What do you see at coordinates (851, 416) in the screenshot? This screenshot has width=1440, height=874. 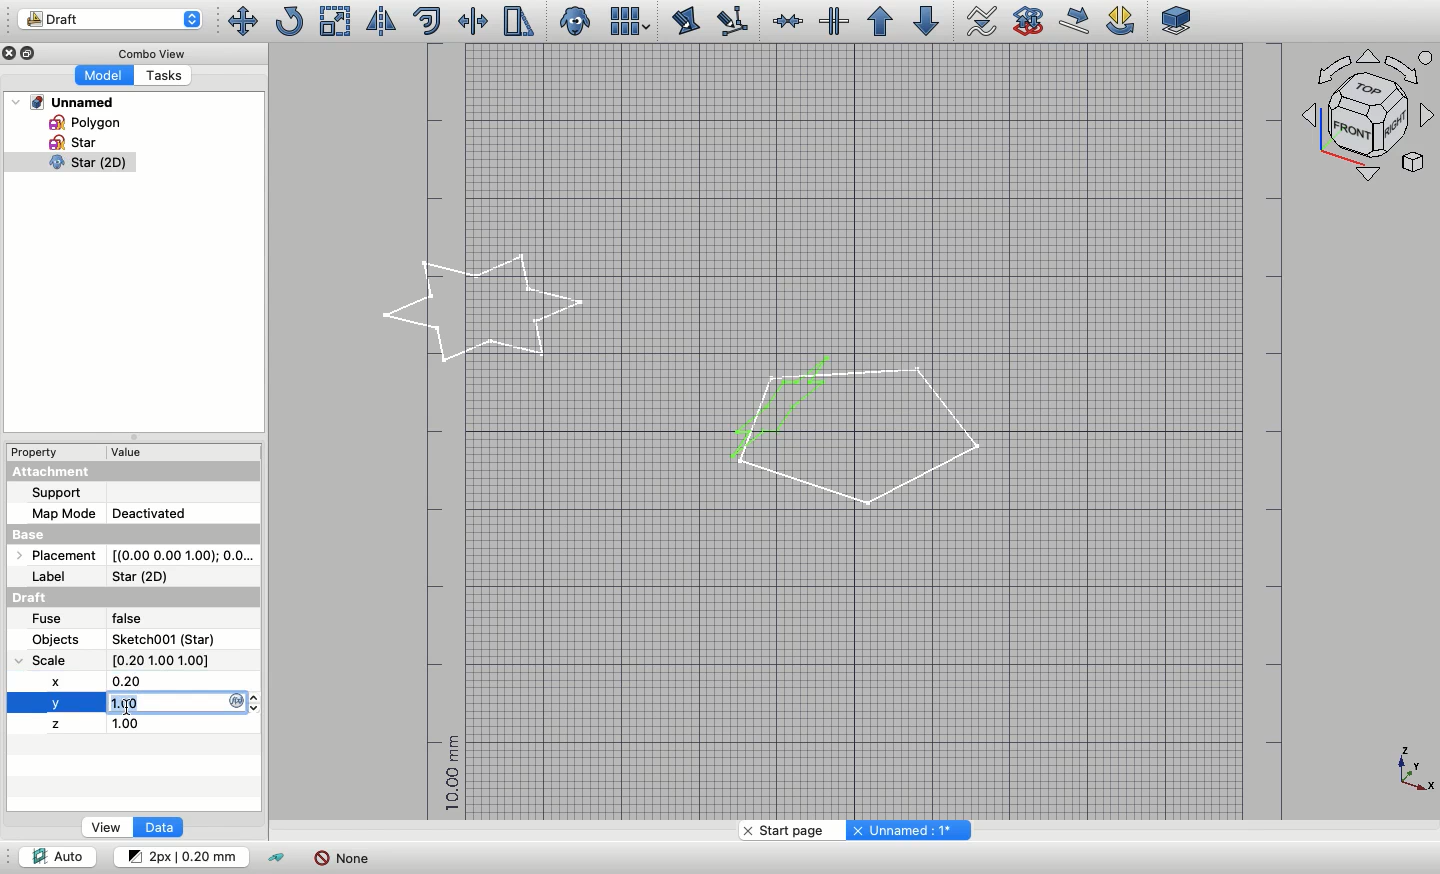 I see `Star shape added to polygon` at bounding box center [851, 416].